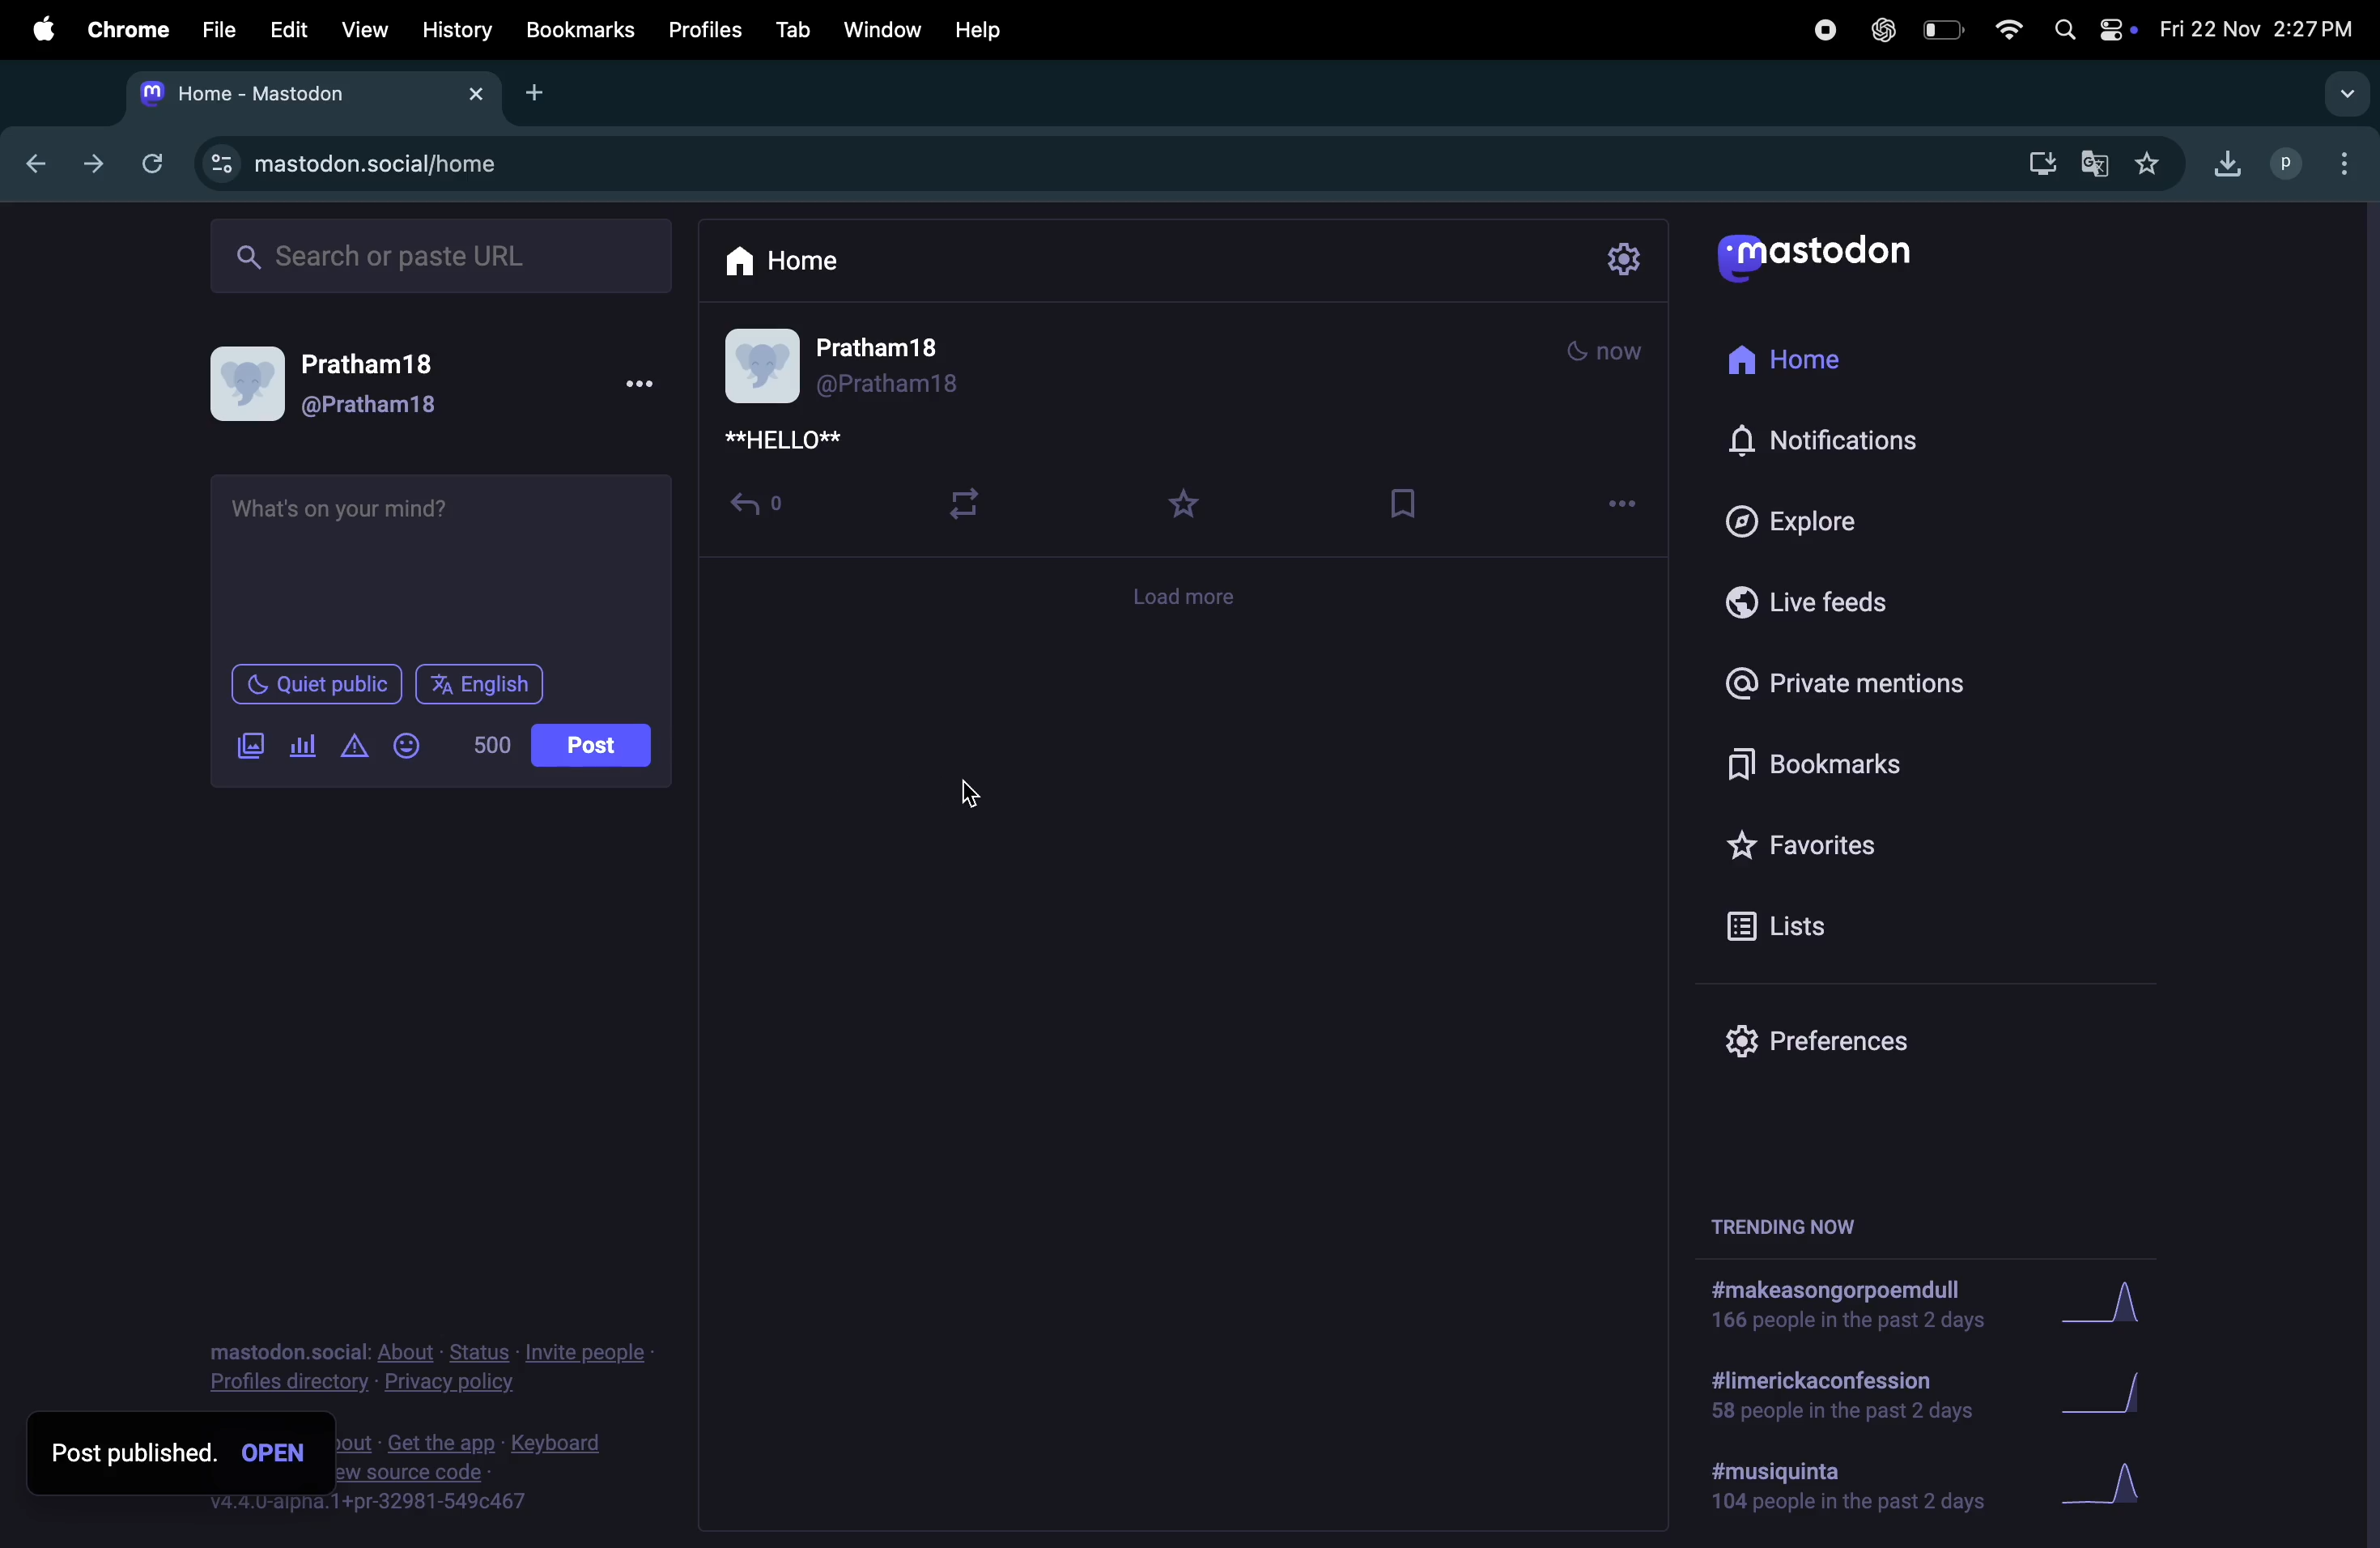  What do you see at coordinates (1848, 1489) in the screenshot?
I see `hashtag` at bounding box center [1848, 1489].